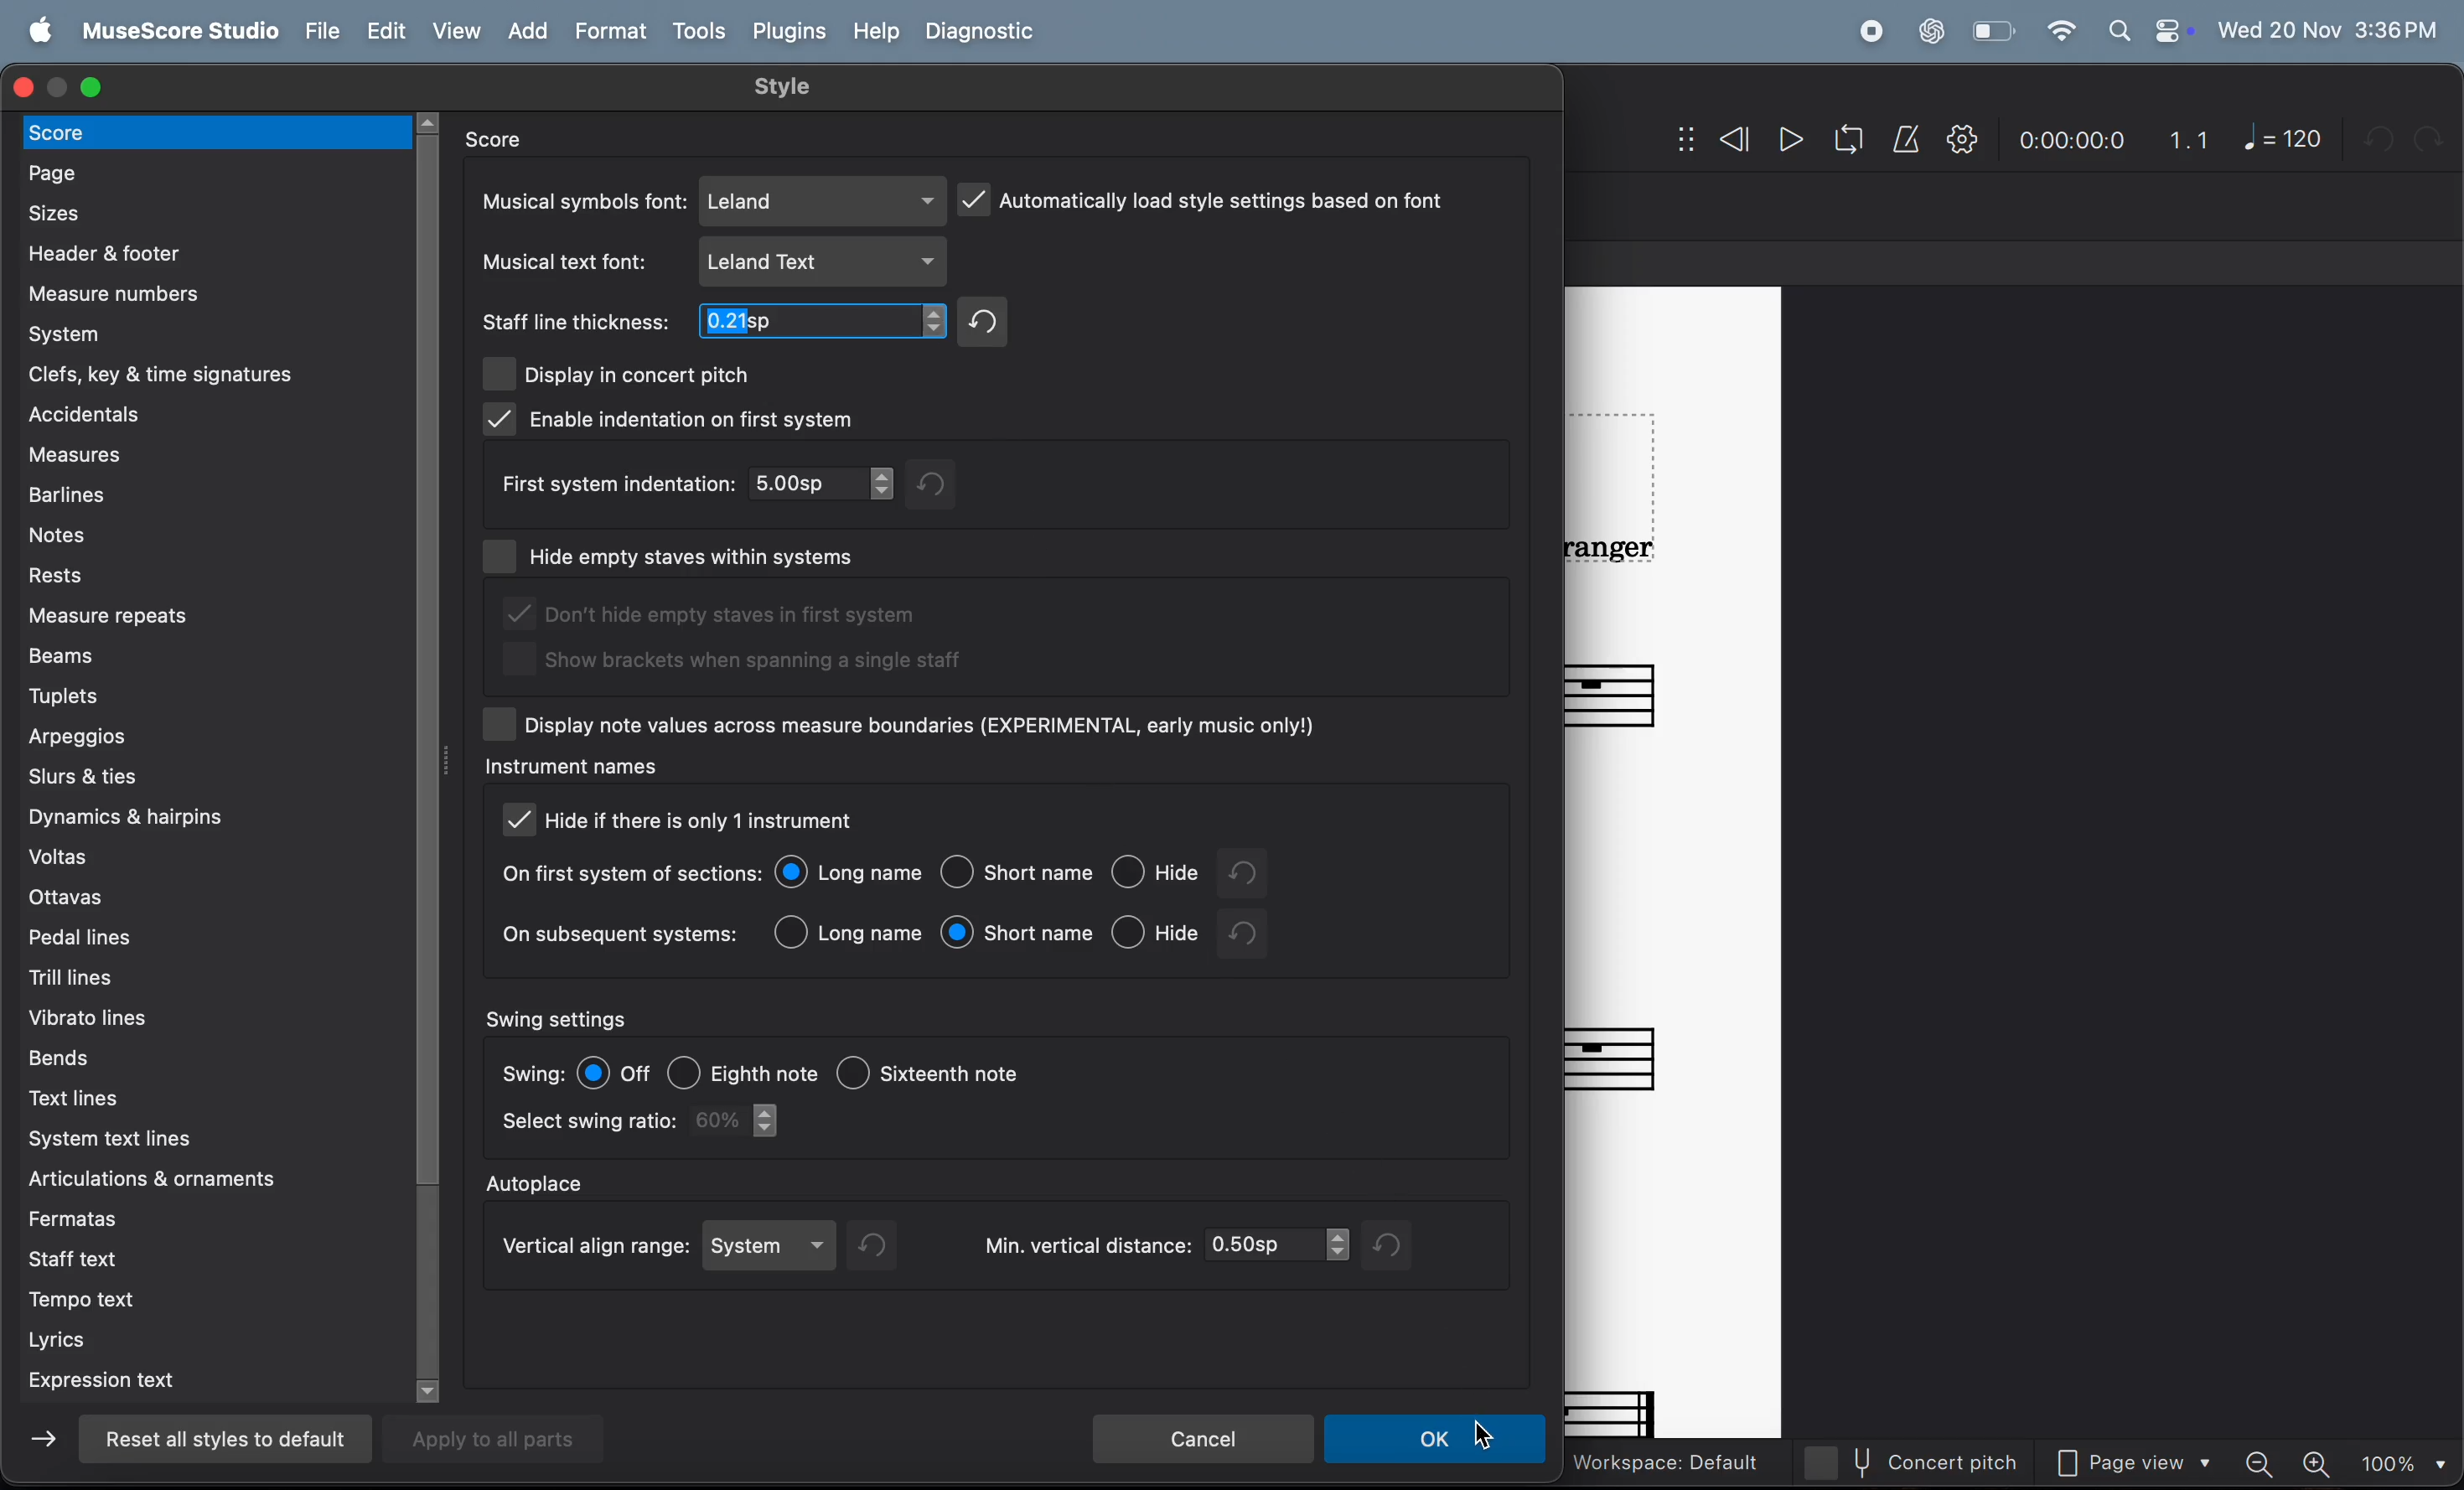 Image resolution: width=2464 pixels, height=1490 pixels. What do you see at coordinates (883, 1245) in the screenshot?
I see `redo` at bounding box center [883, 1245].